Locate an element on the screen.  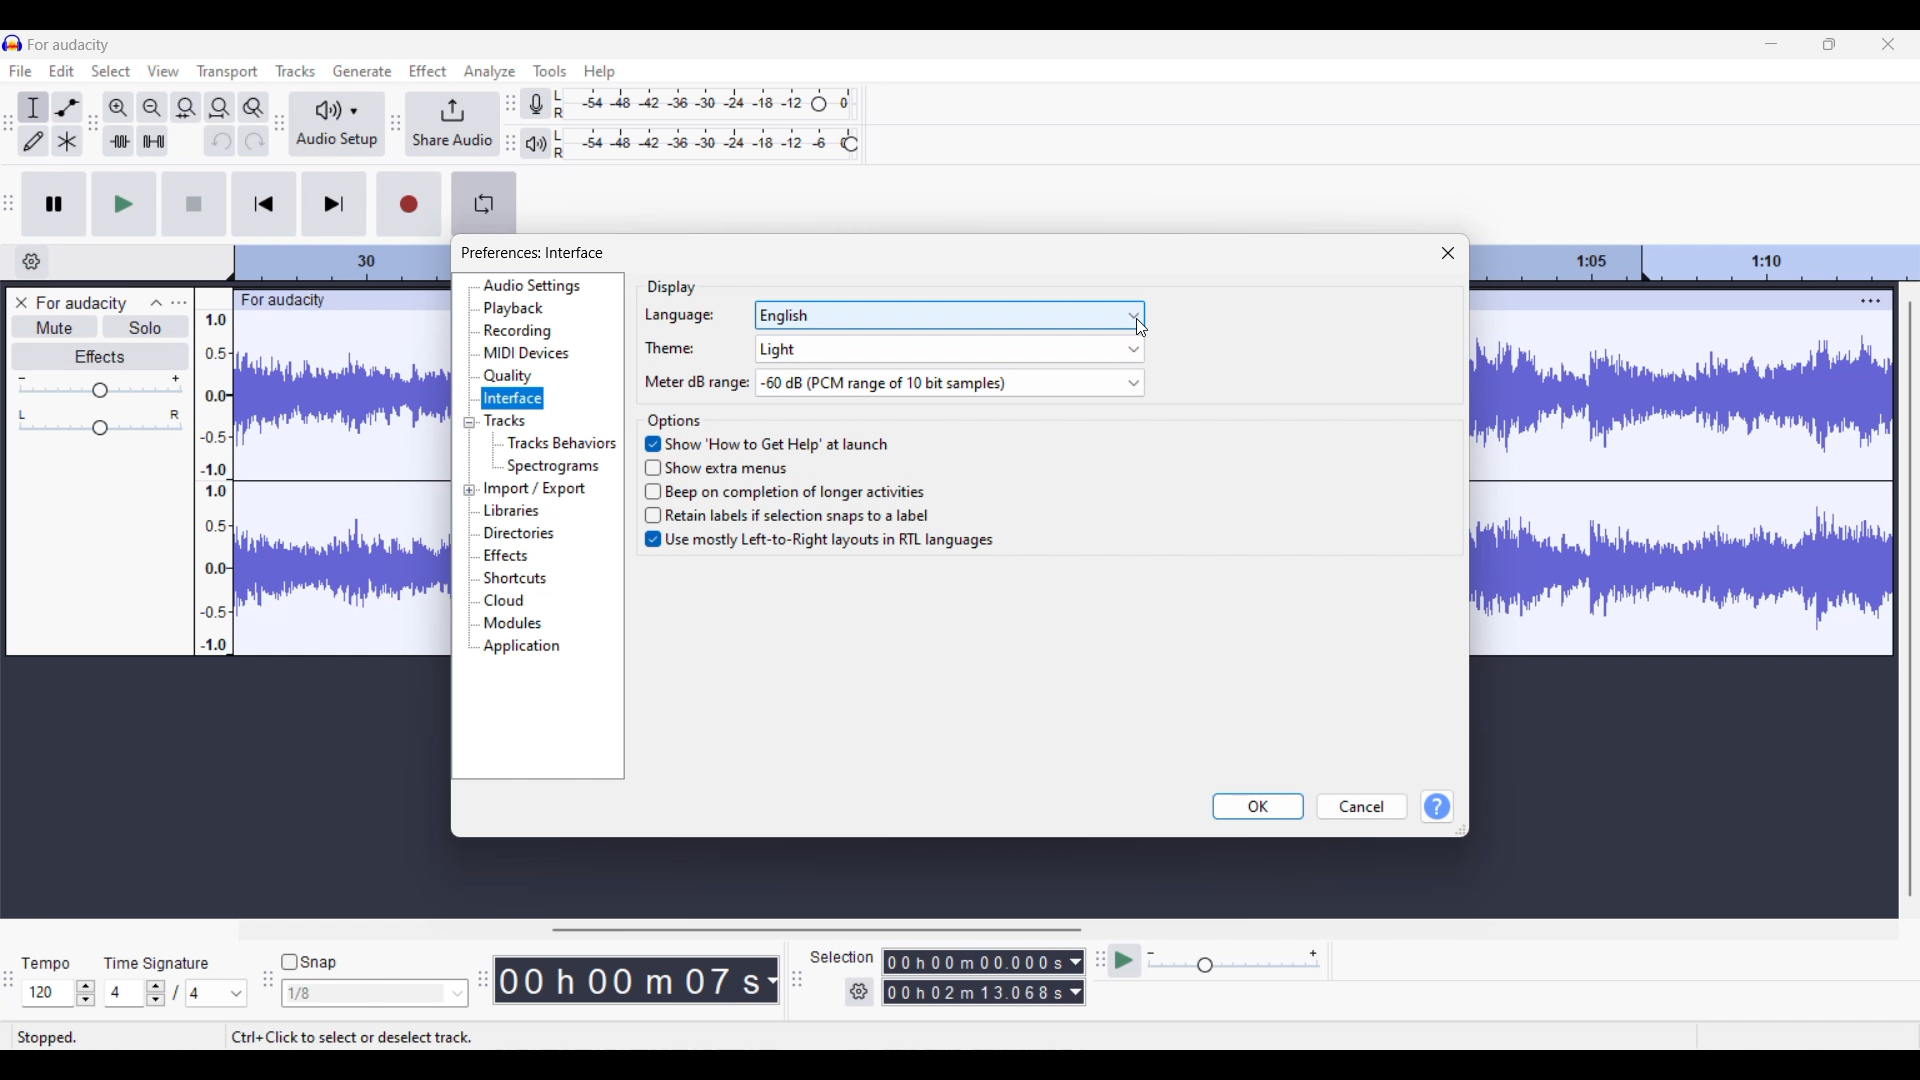
Playback meter is located at coordinates (534, 143).